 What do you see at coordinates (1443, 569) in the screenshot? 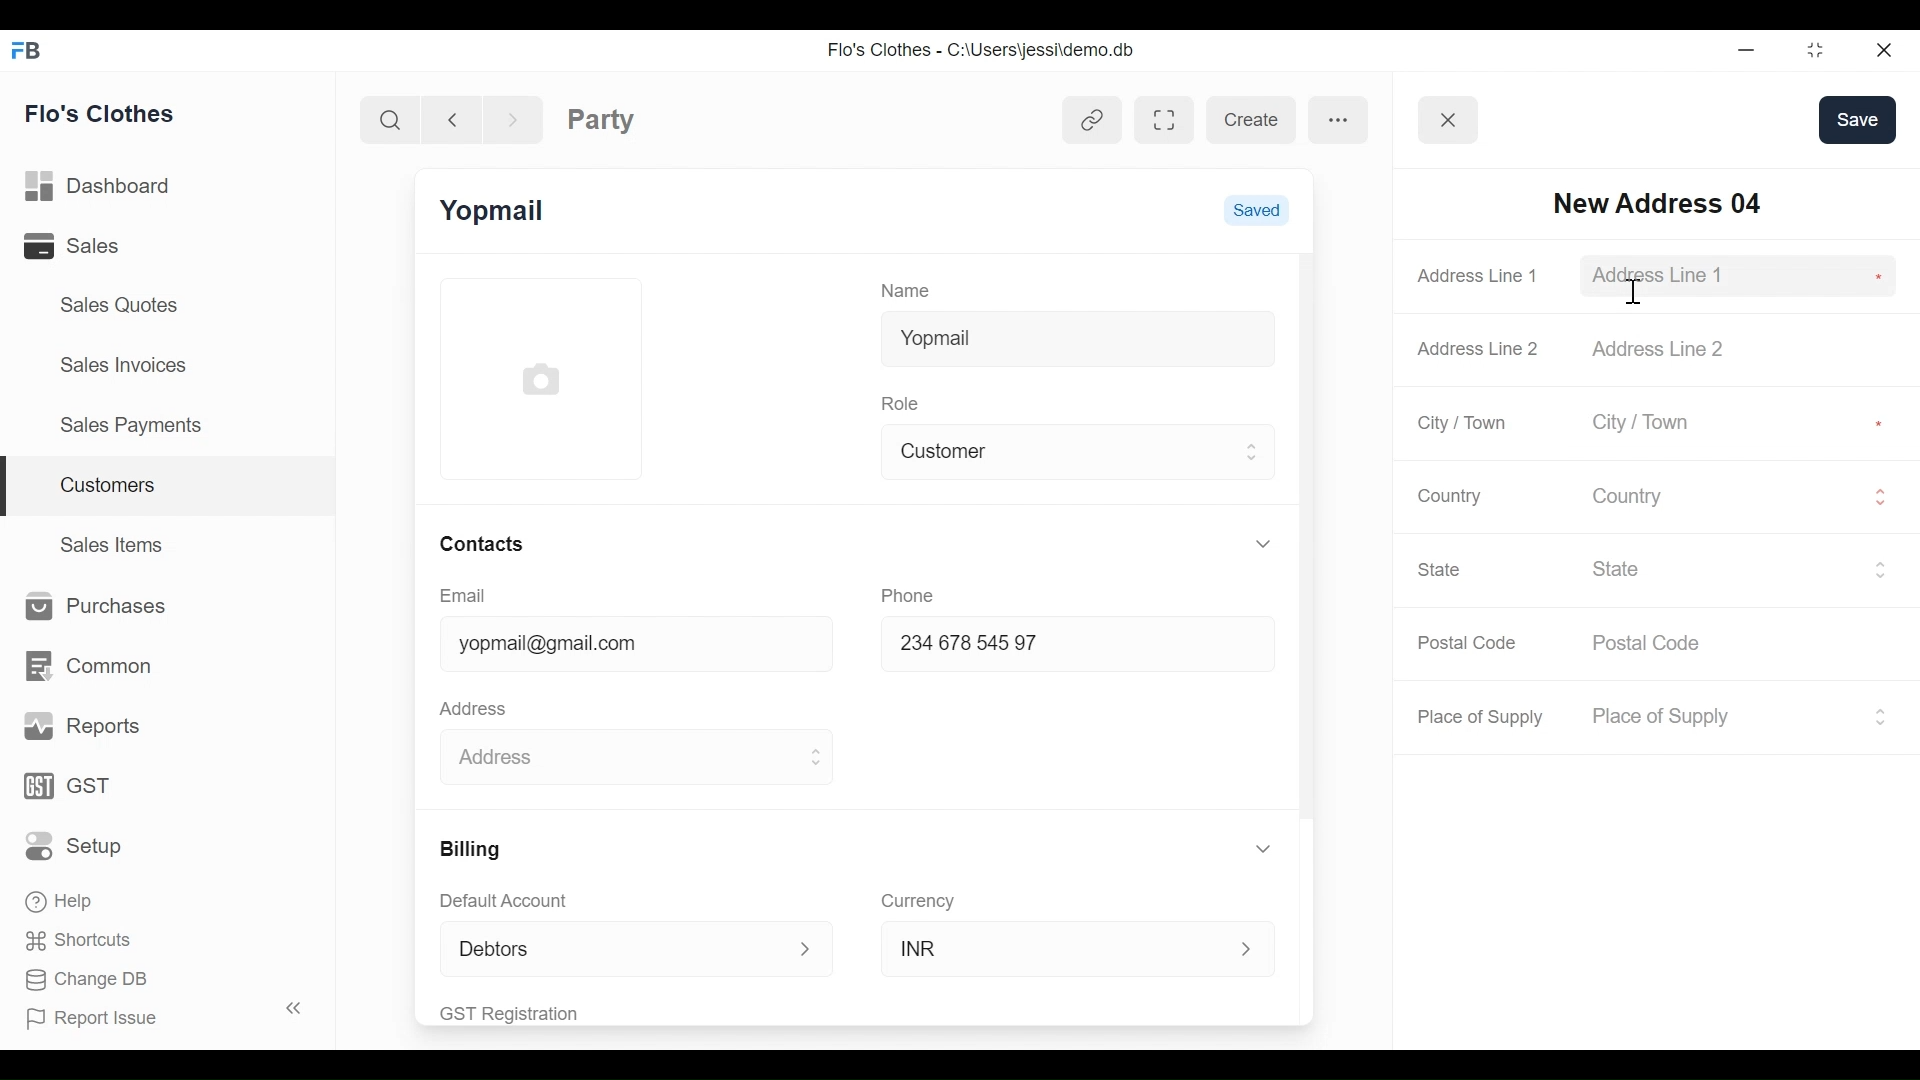
I see `State` at bounding box center [1443, 569].